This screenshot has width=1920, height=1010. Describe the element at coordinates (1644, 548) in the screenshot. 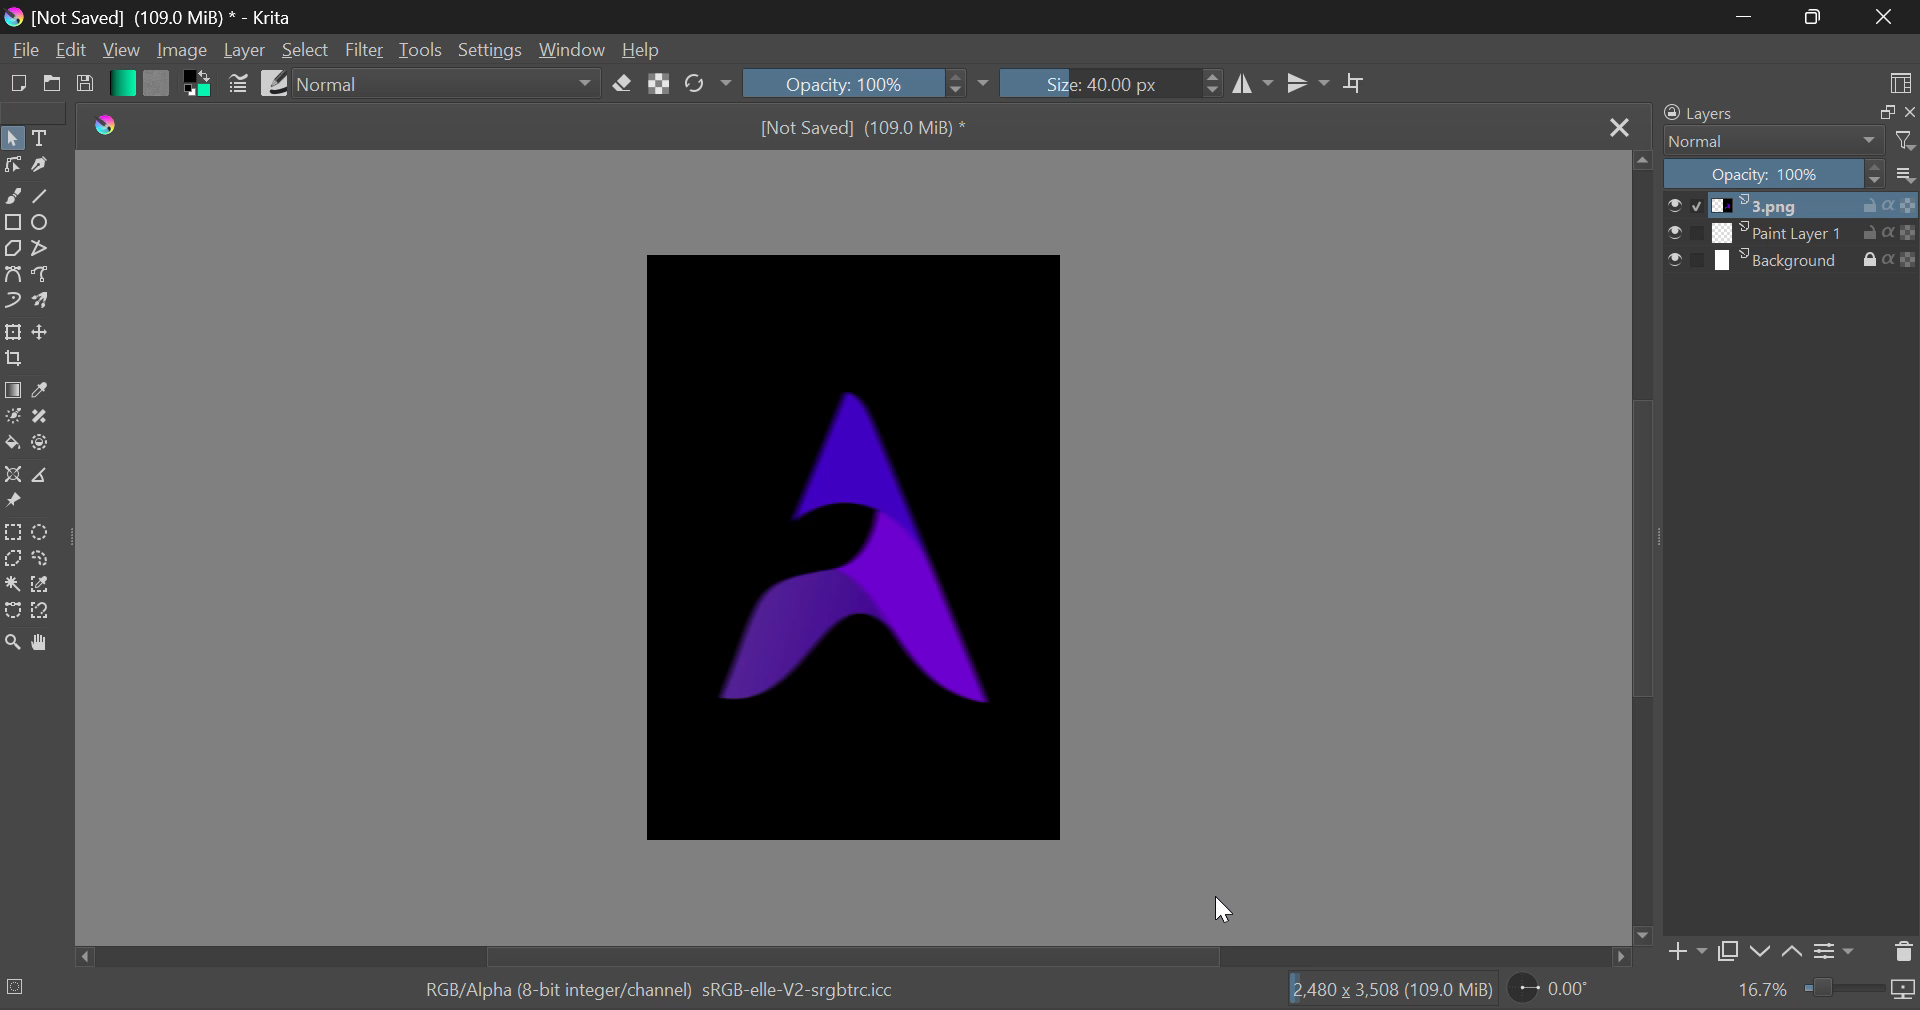

I see `Scroll Bar` at that location.